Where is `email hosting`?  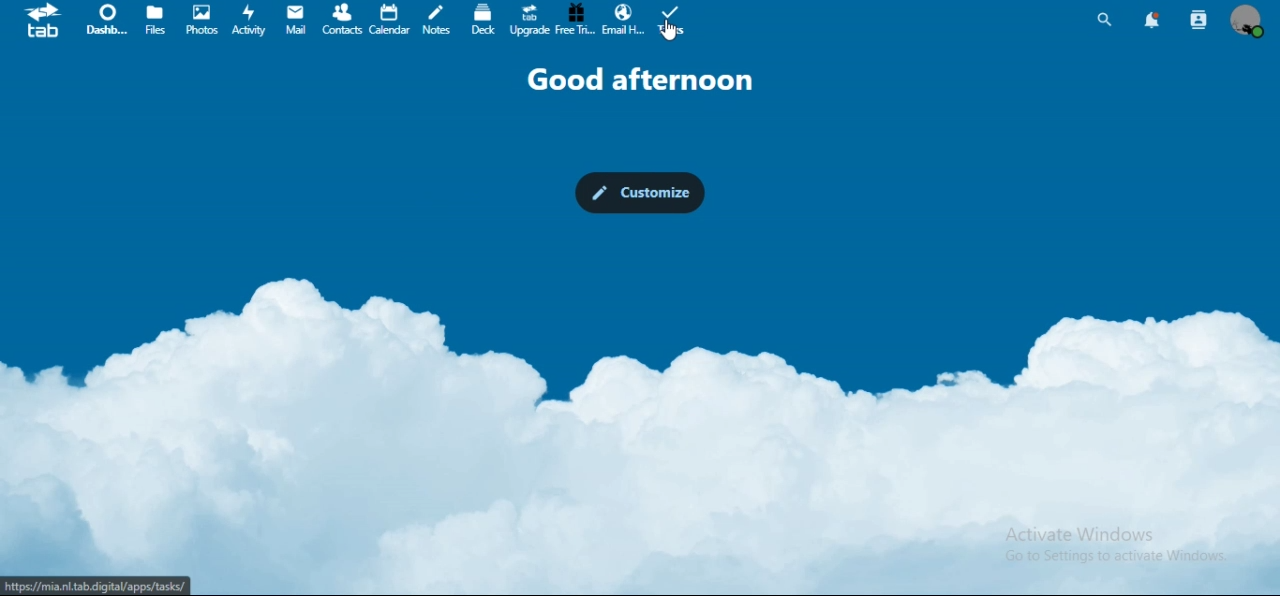 email hosting is located at coordinates (624, 23).